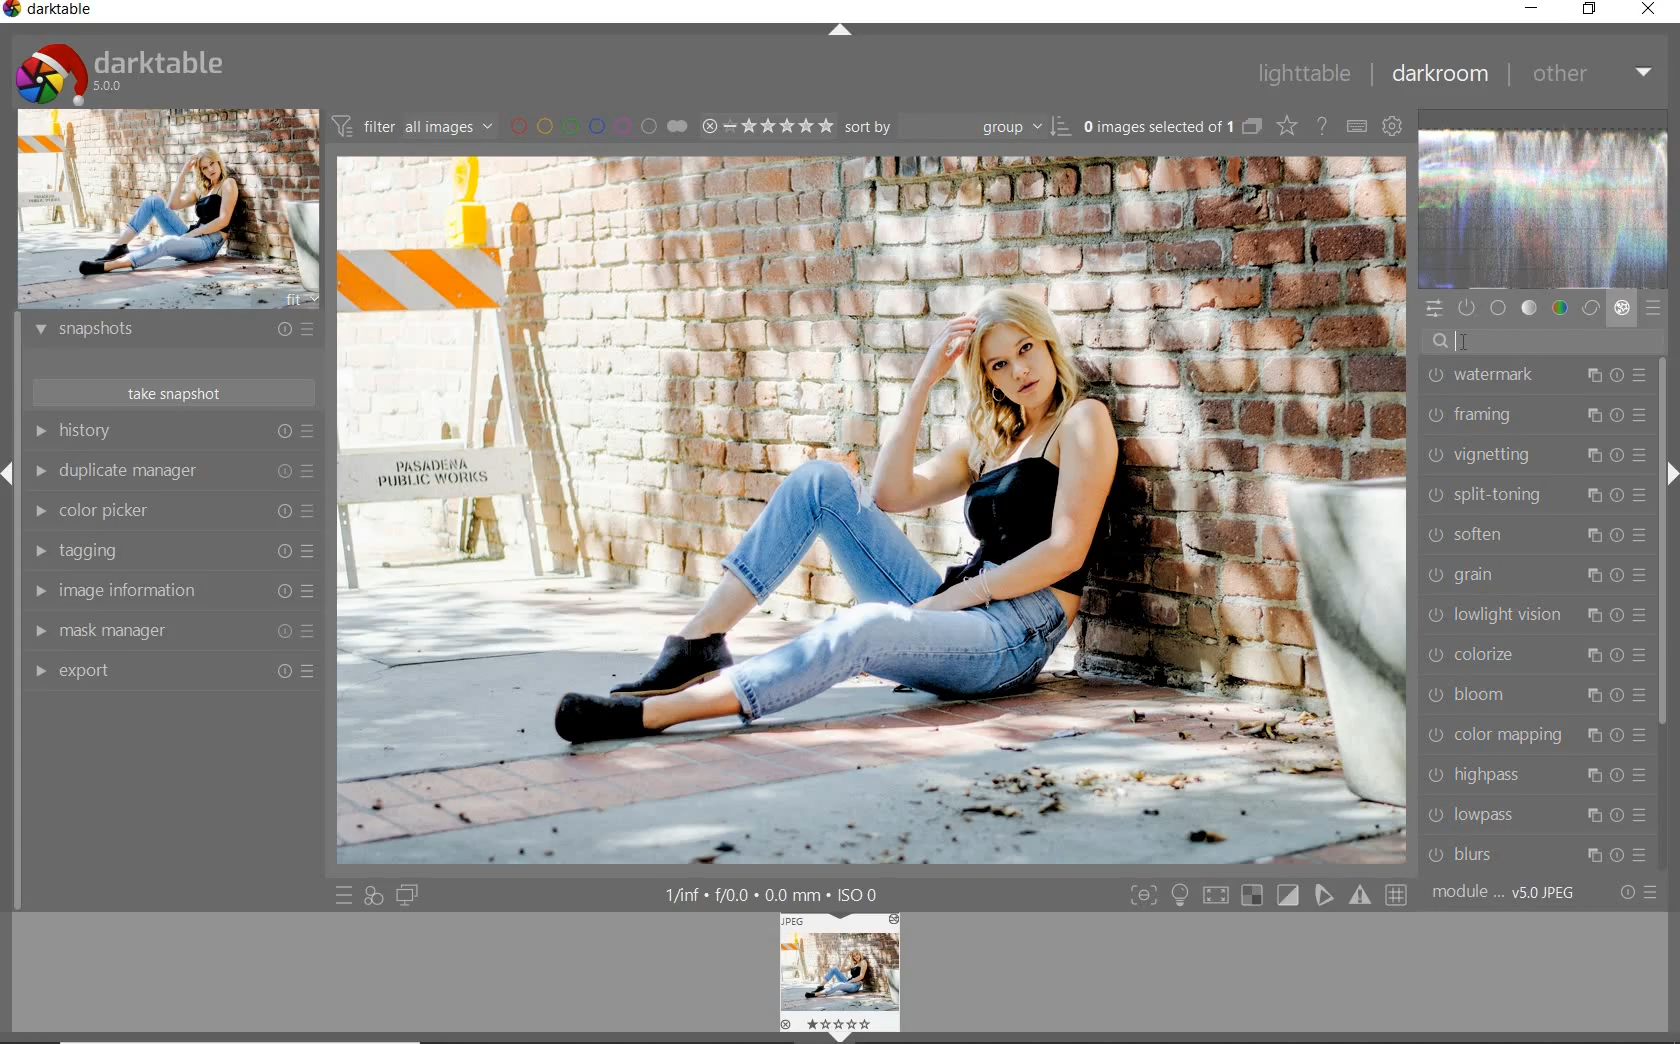 Image resolution: width=1680 pixels, height=1044 pixels. Describe the element at coordinates (121, 72) in the screenshot. I see `system logo` at that location.